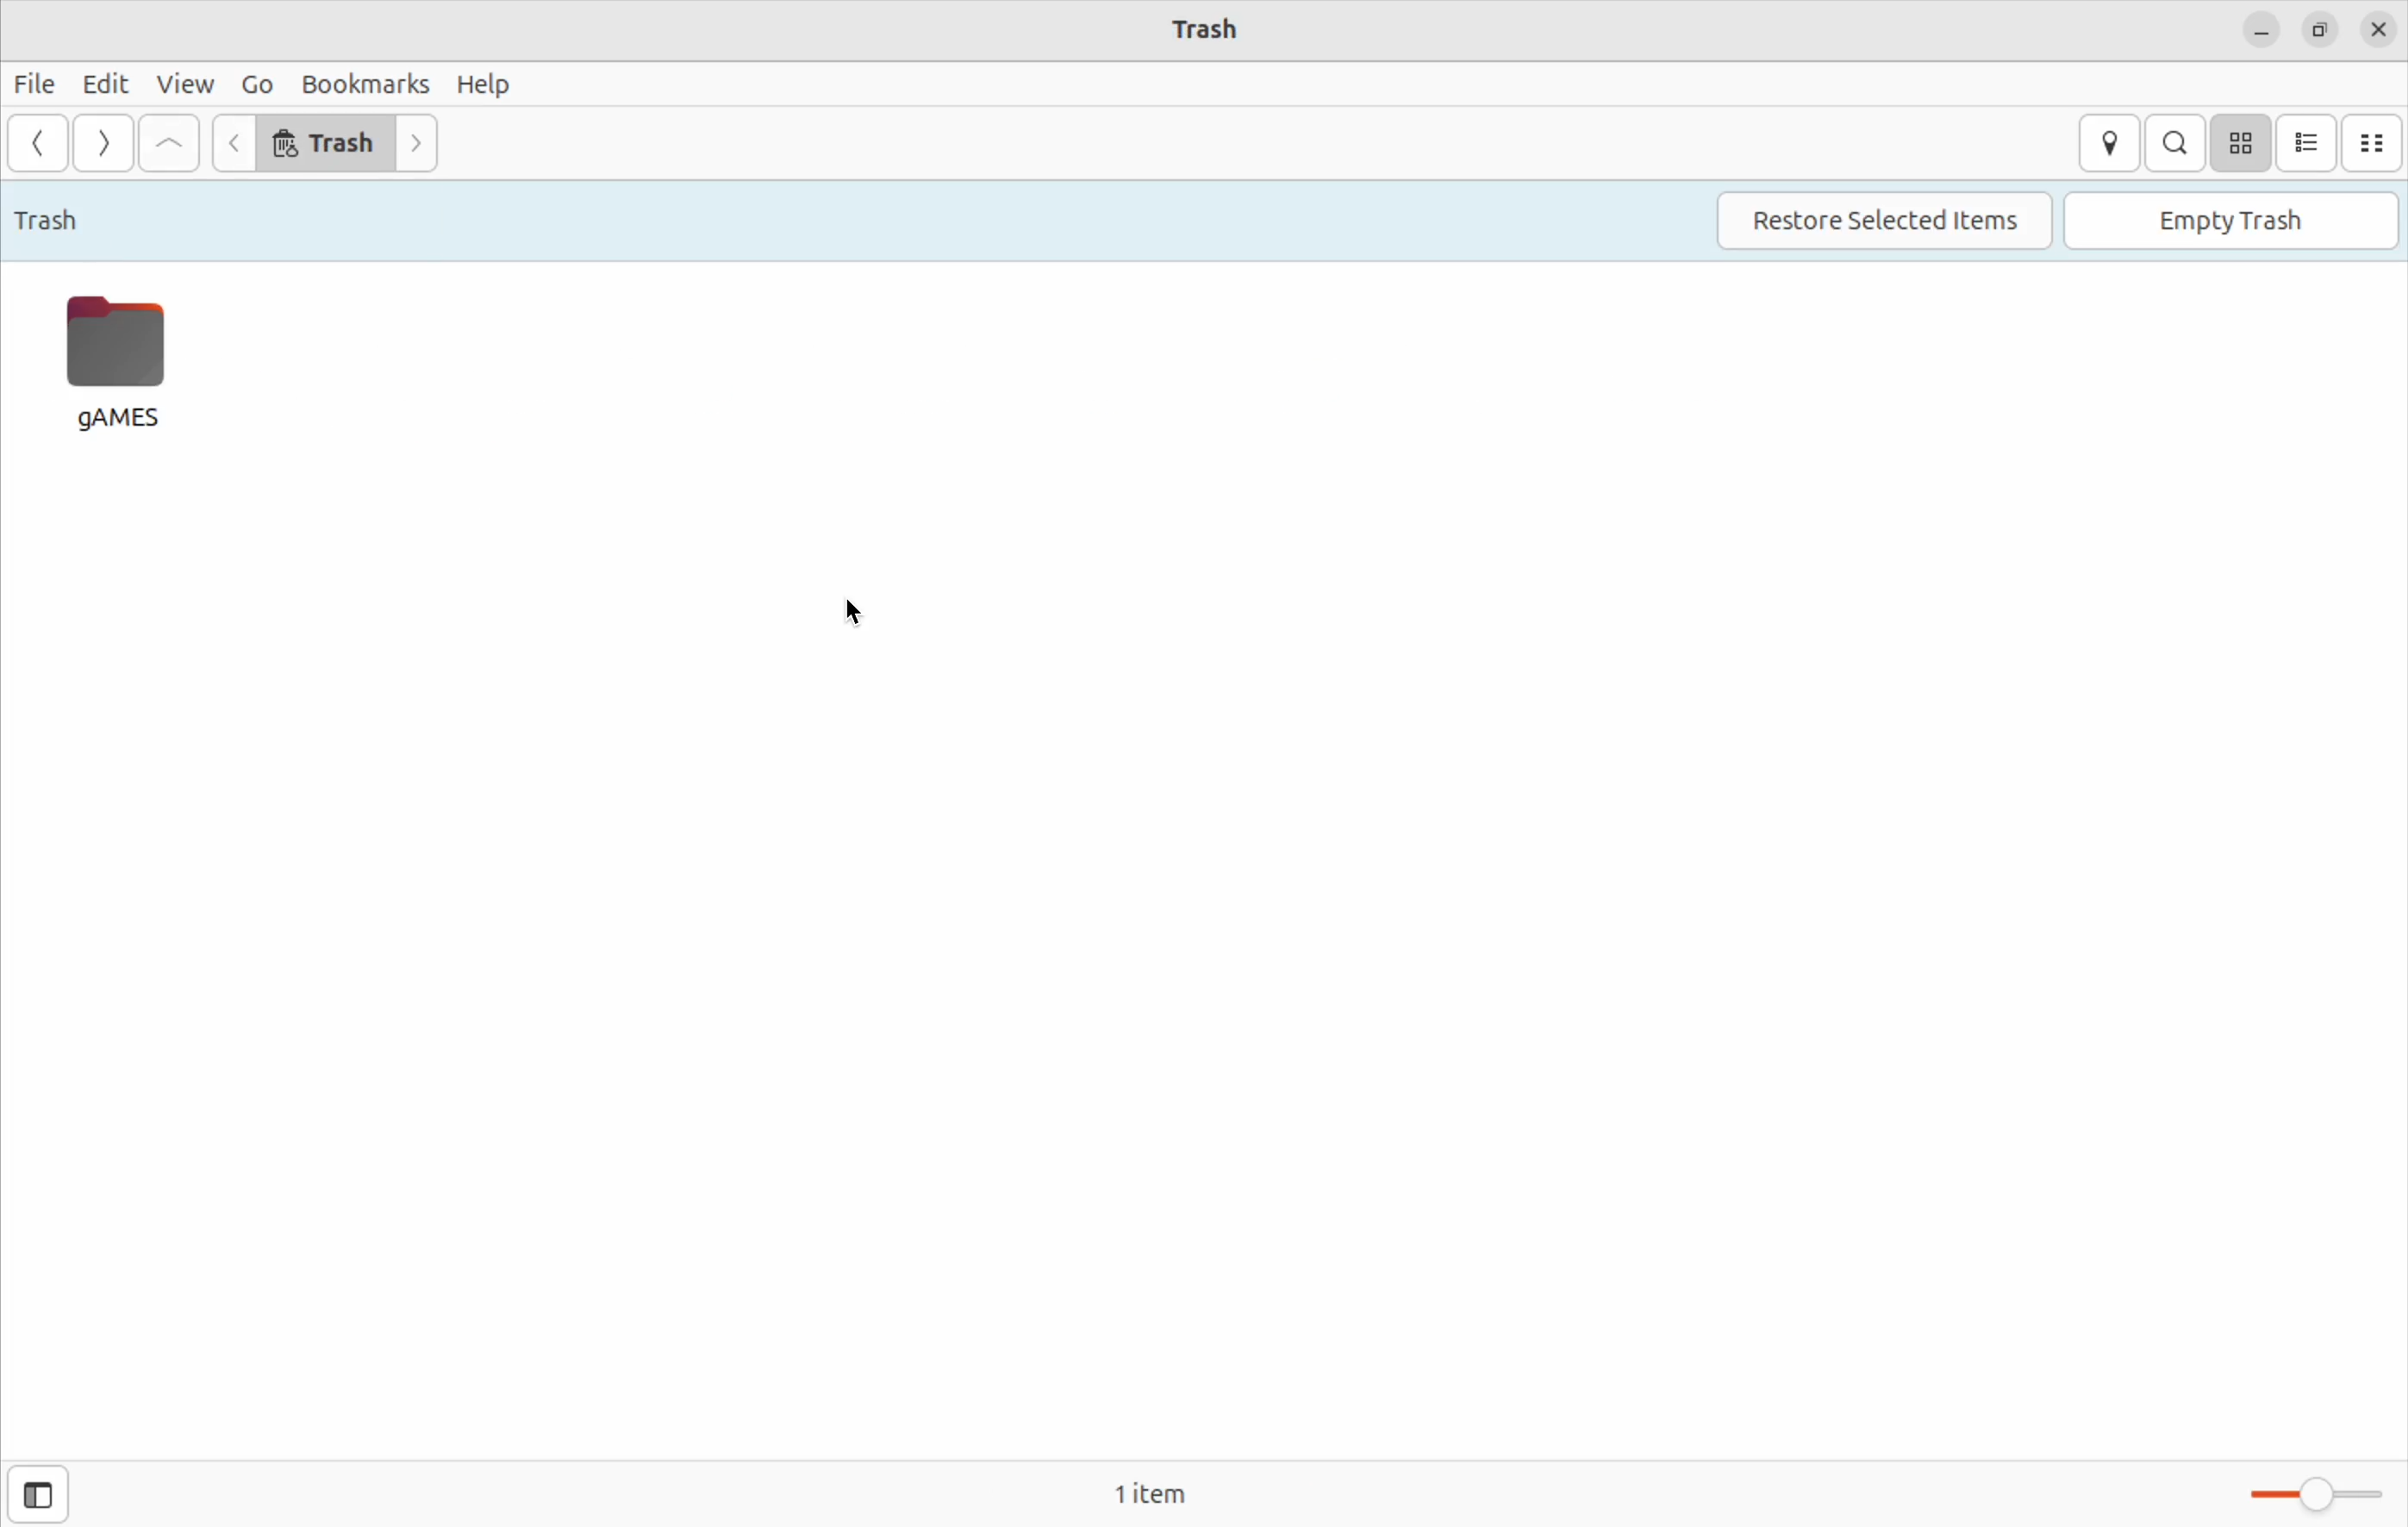 This screenshot has height=1527, width=2408. Describe the element at coordinates (2382, 29) in the screenshot. I see `close` at that location.